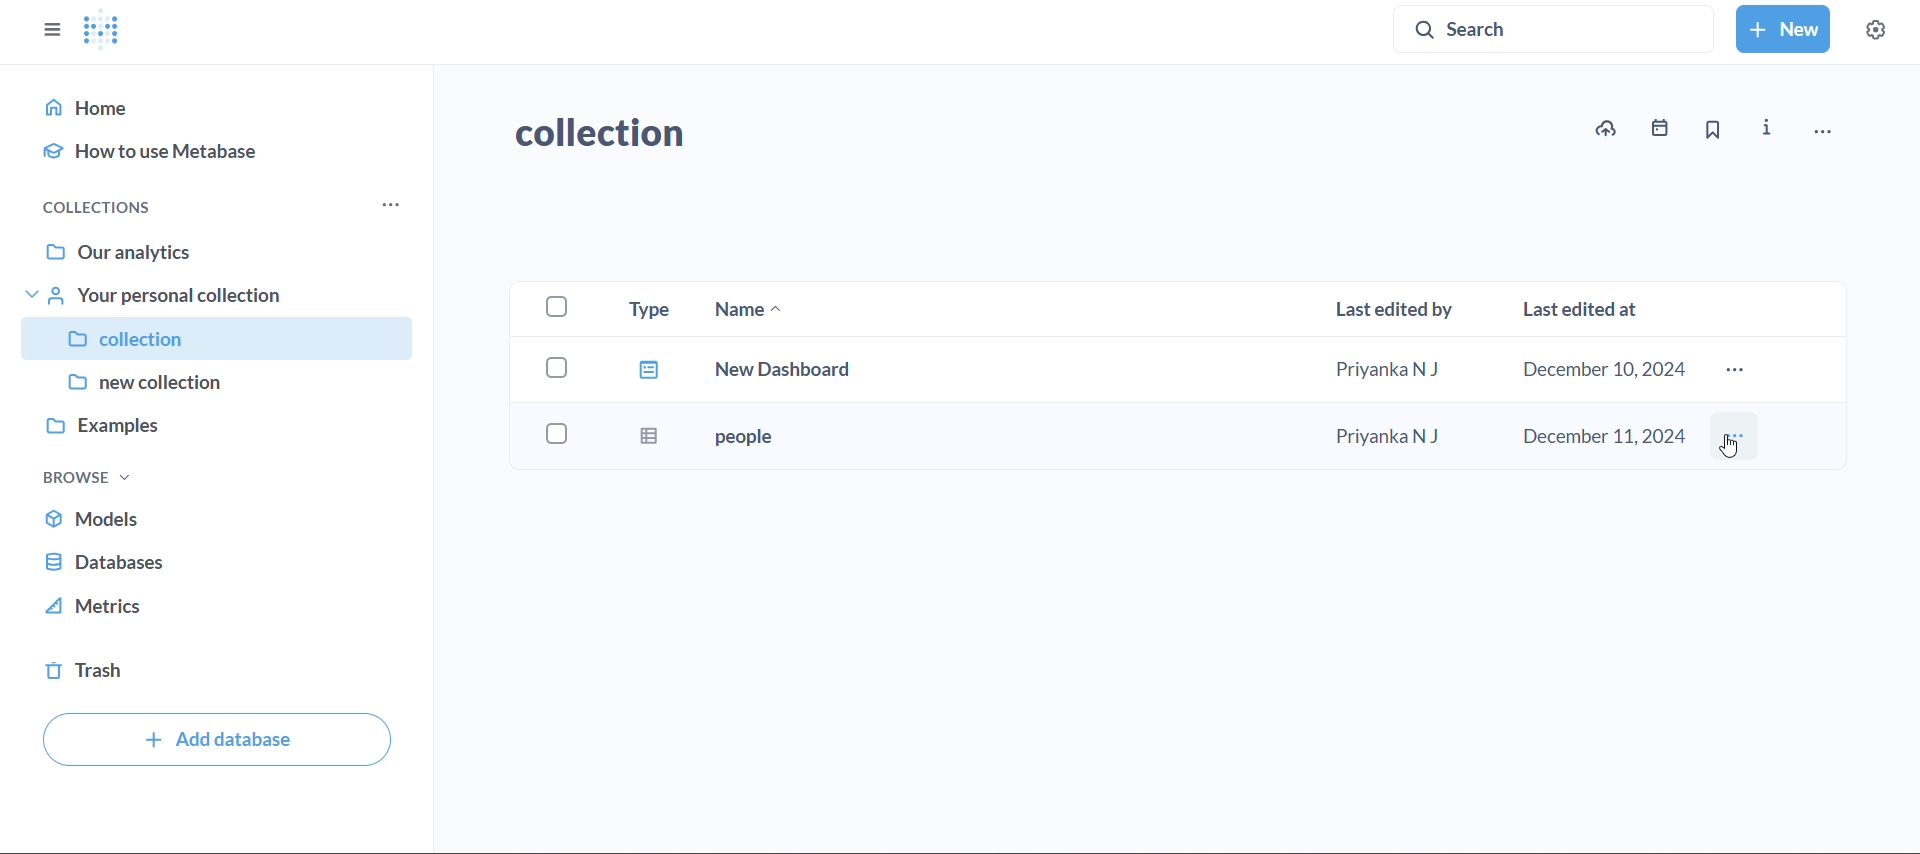 The image size is (1920, 854). I want to click on upload to collection, so click(1606, 130).